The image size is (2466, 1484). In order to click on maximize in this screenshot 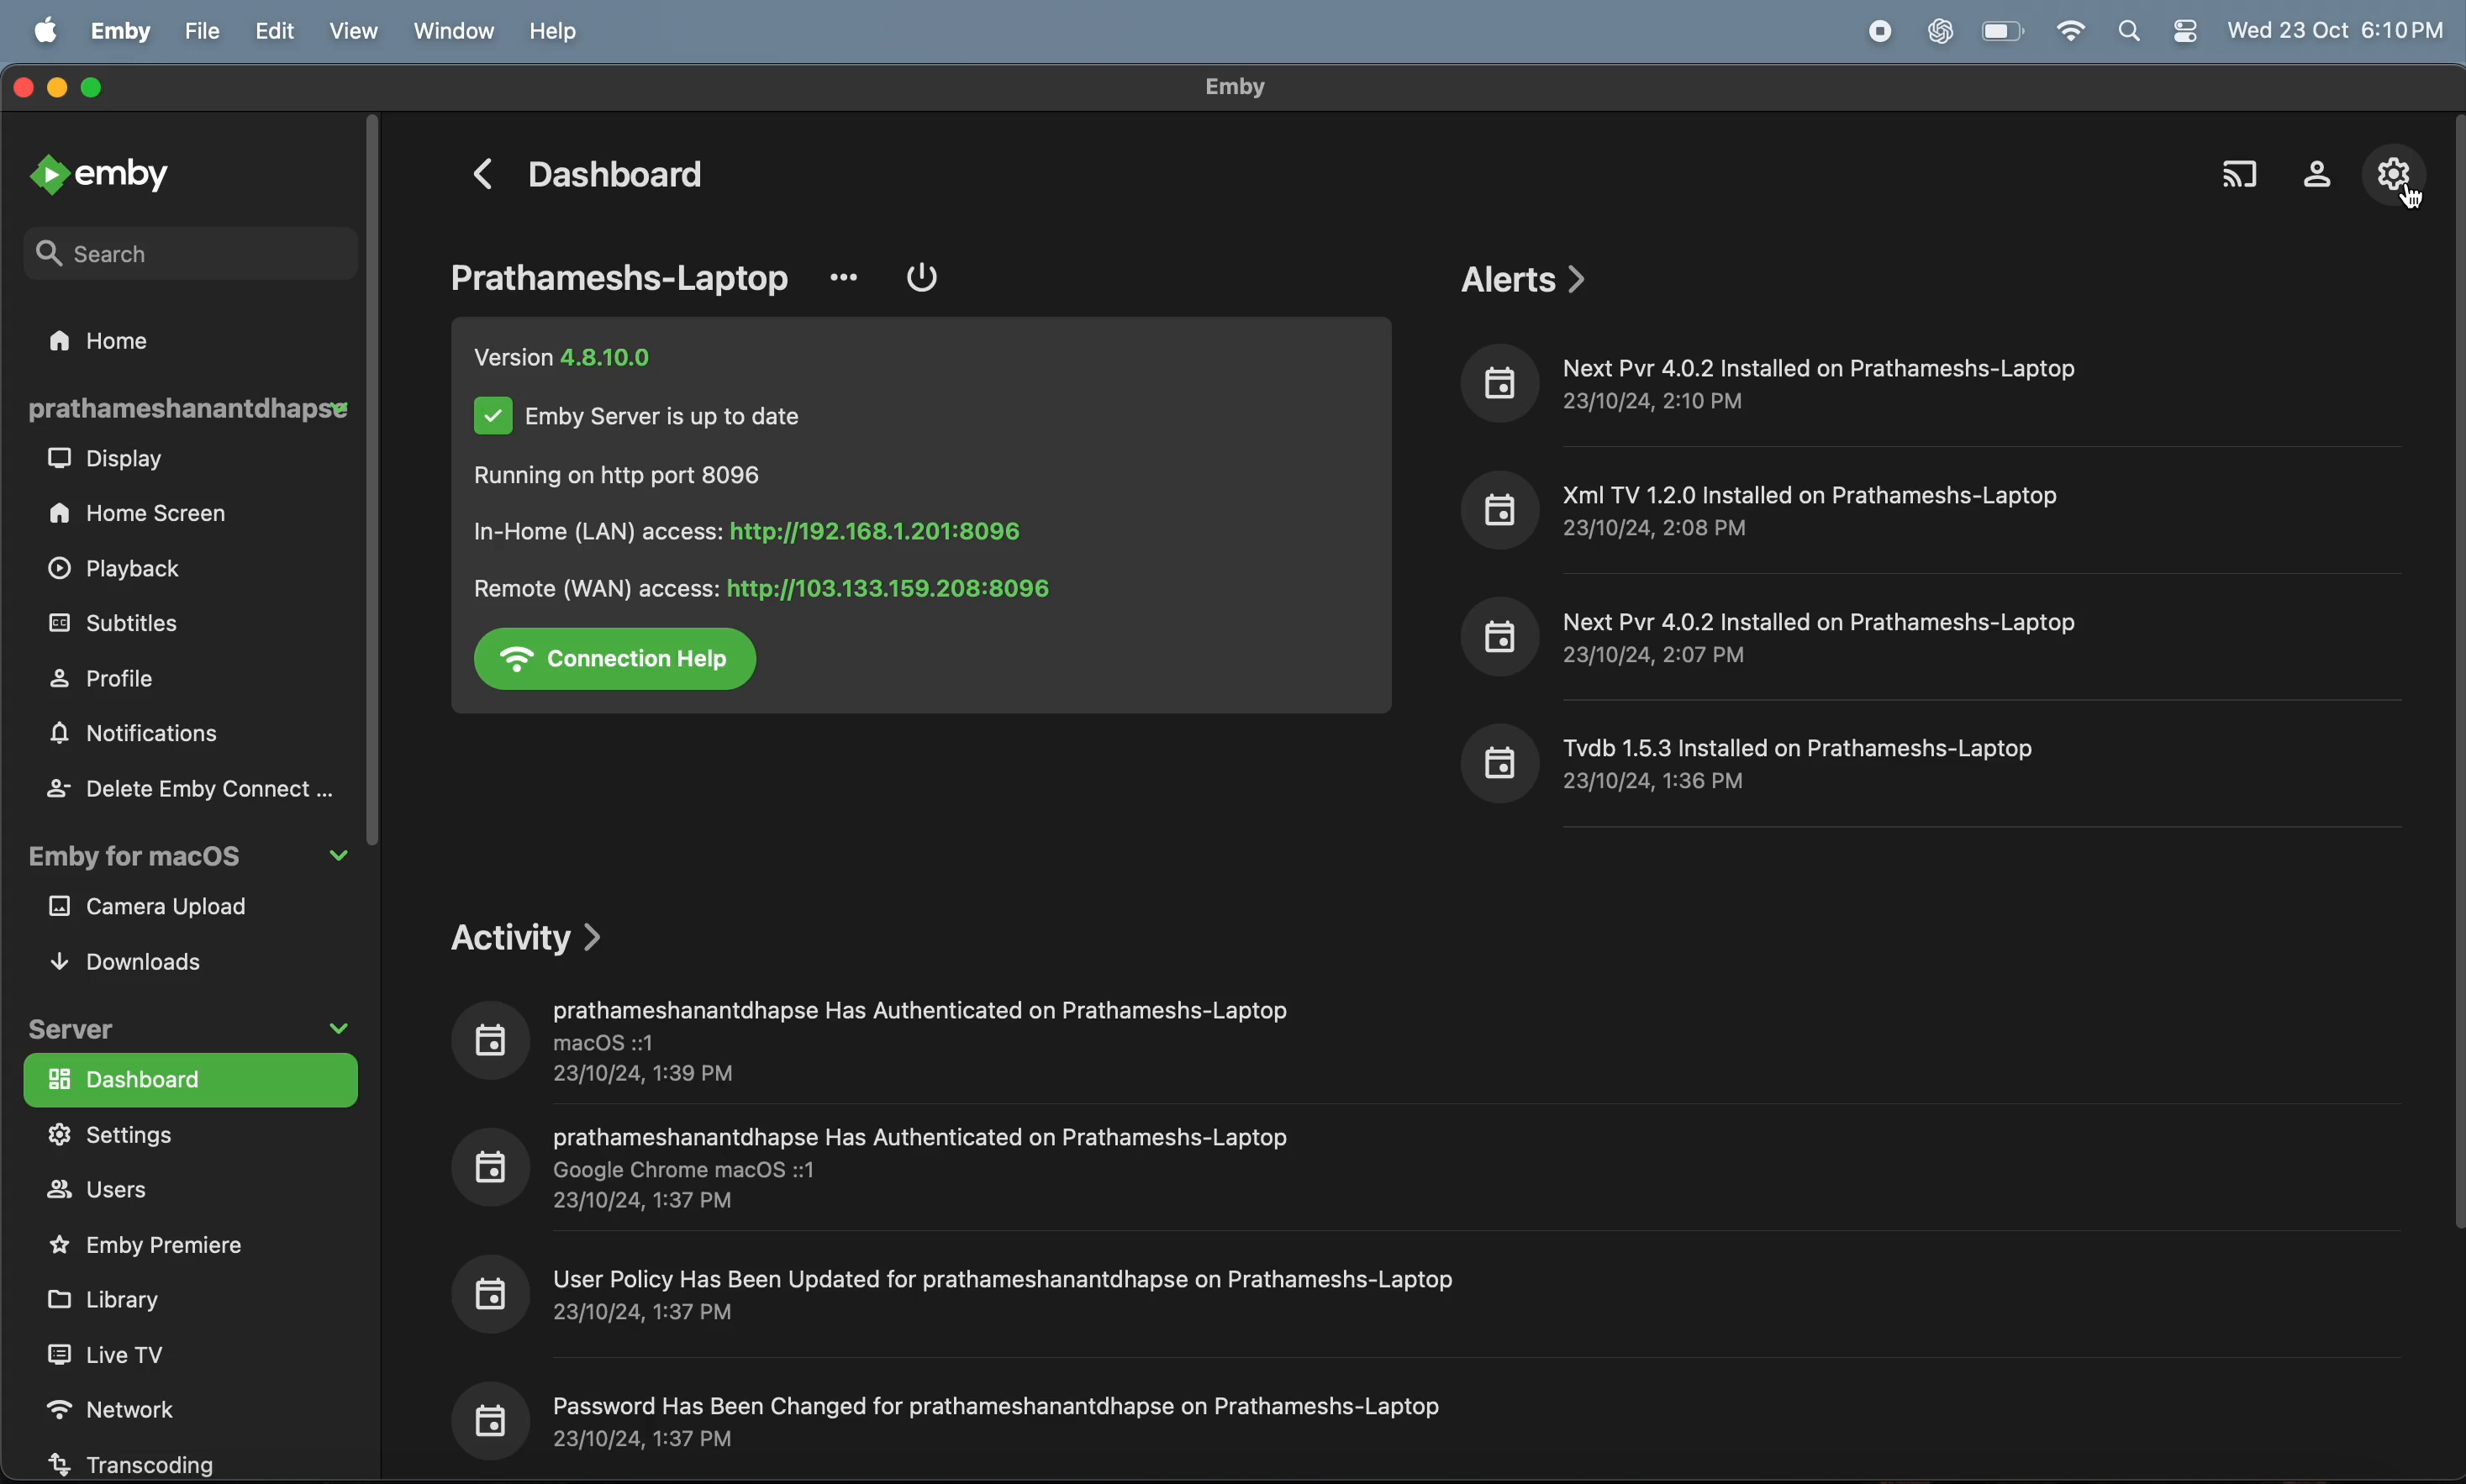, I will do `click(98, 87)`.